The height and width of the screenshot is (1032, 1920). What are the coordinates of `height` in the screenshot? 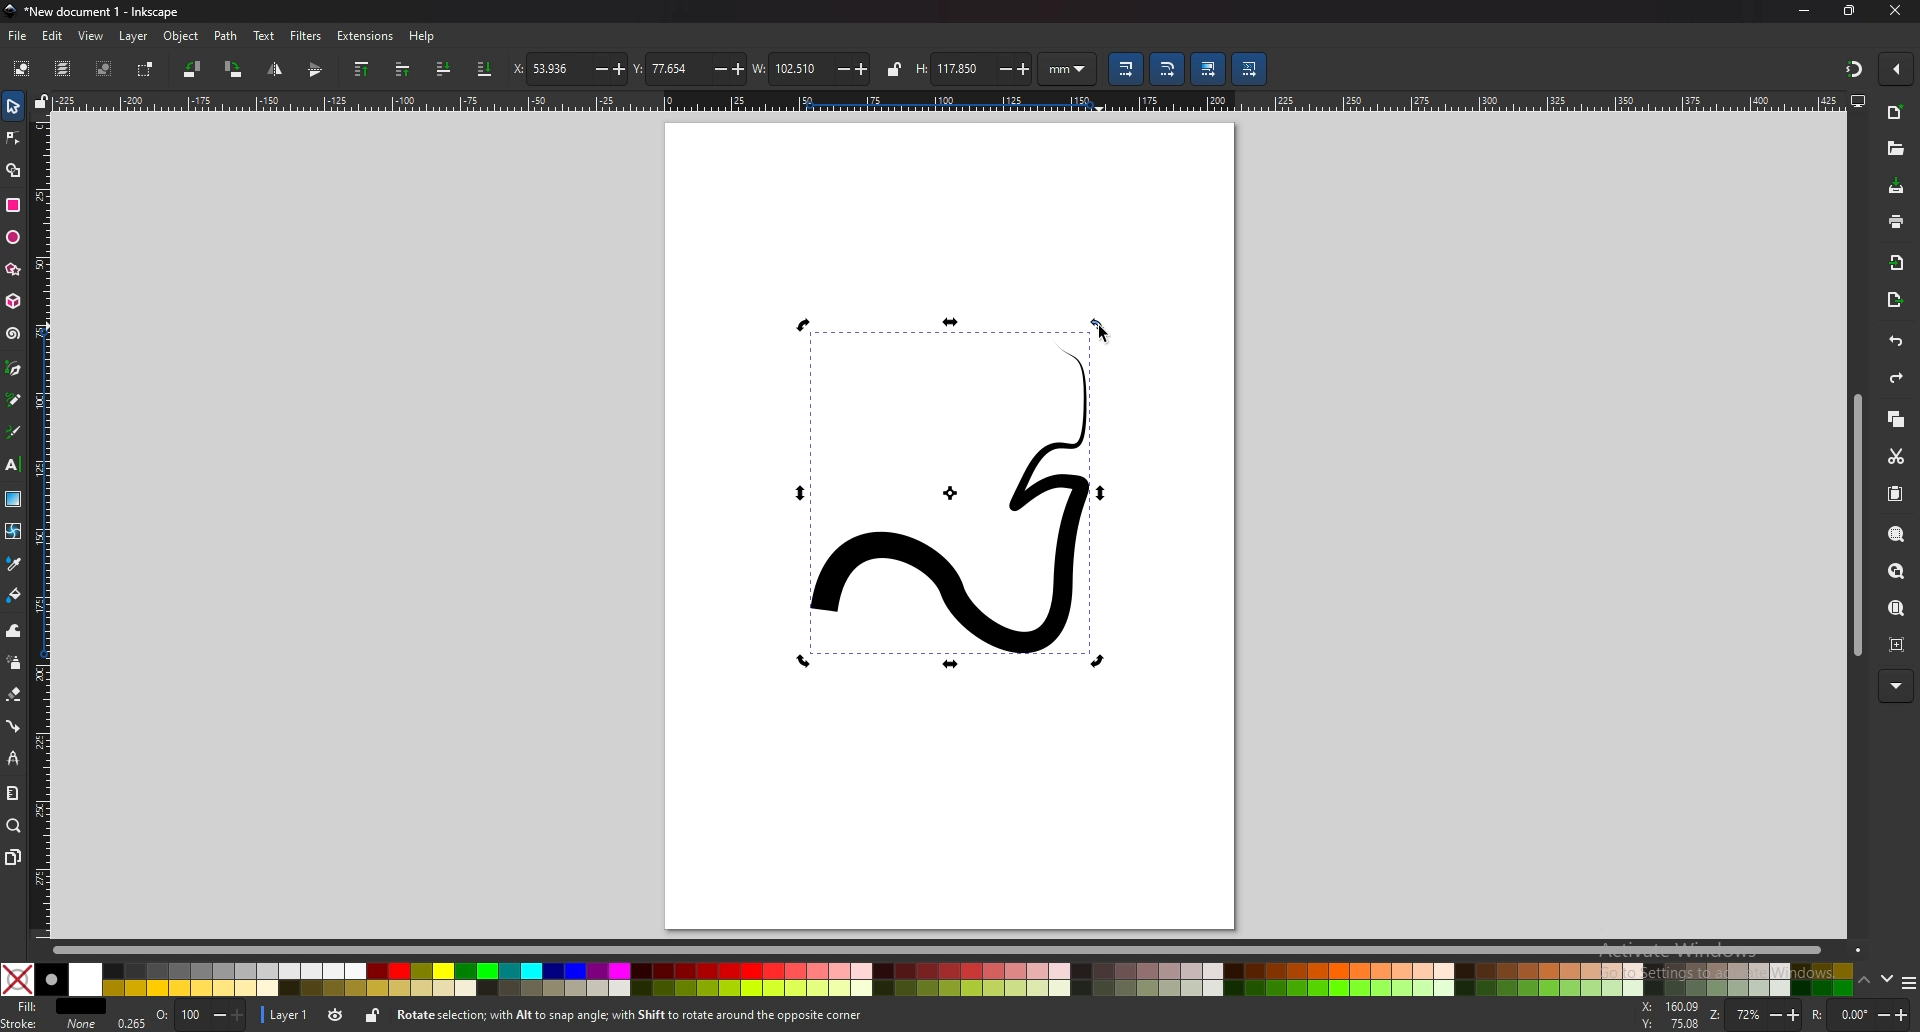 It's located at (974, 67).